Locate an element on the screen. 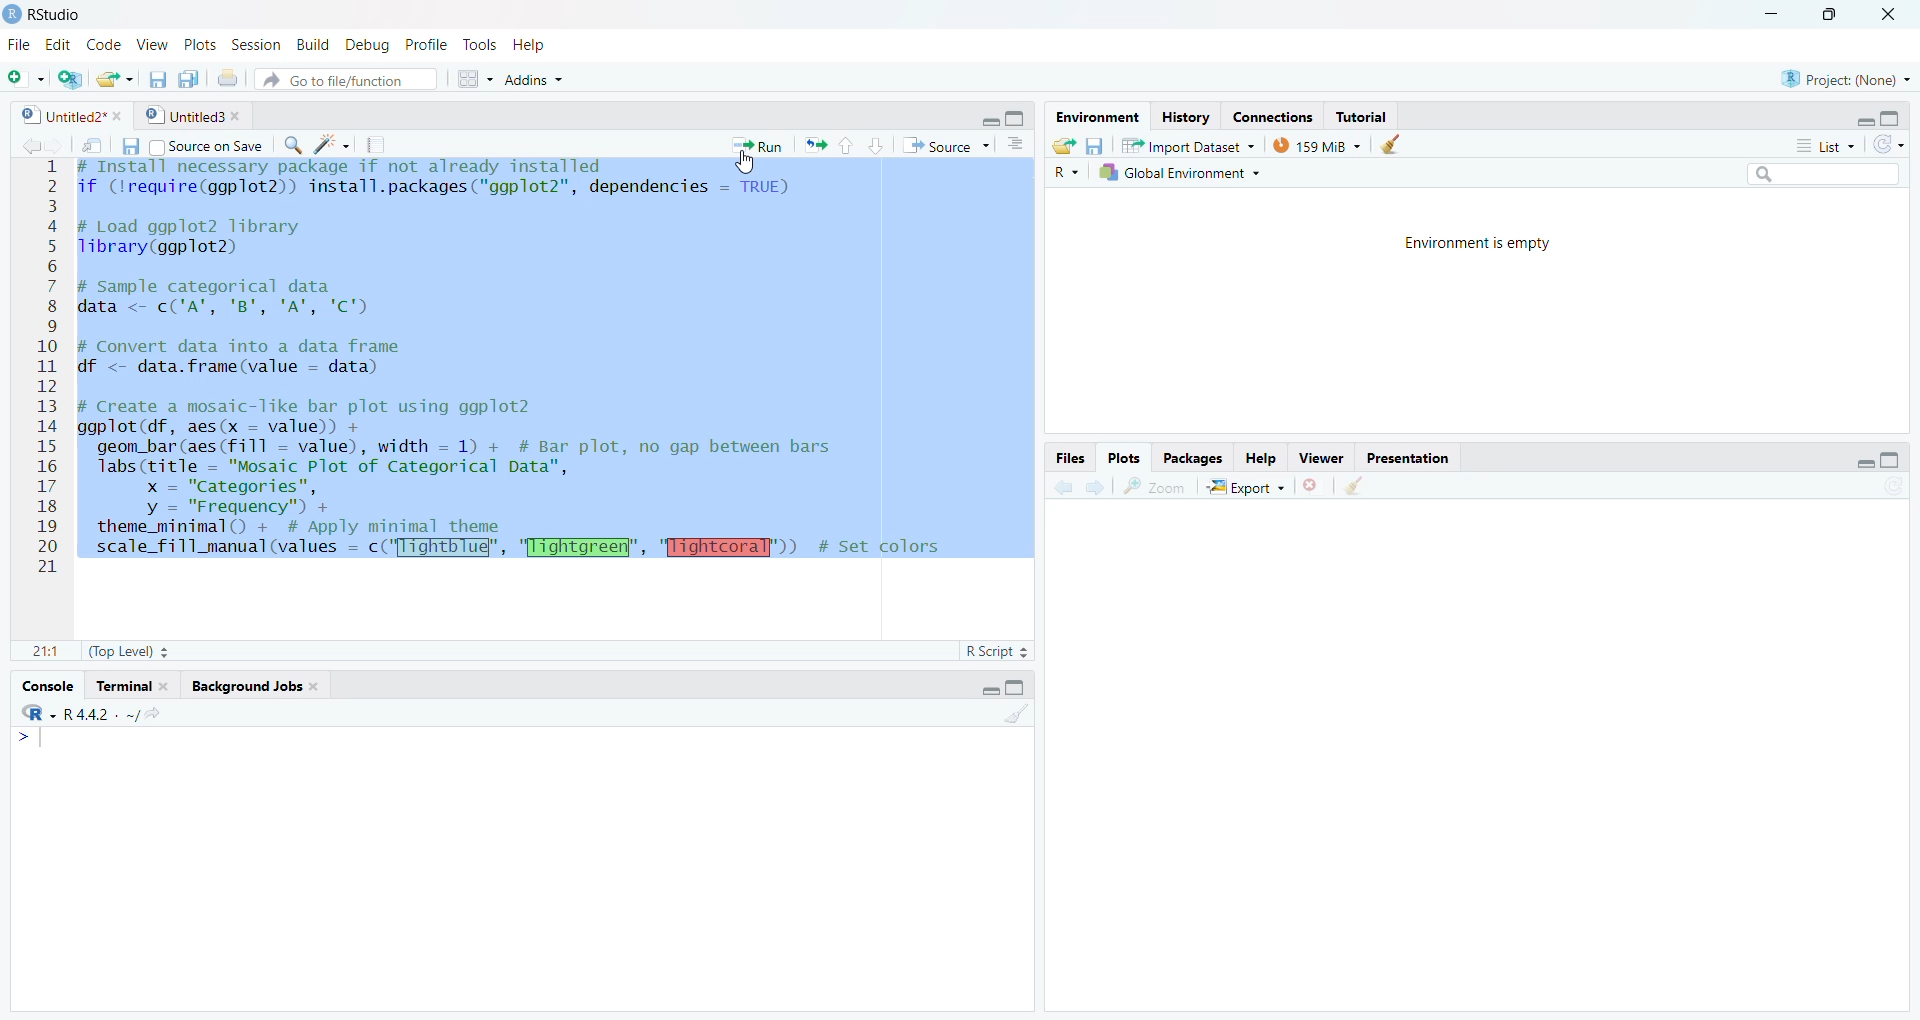 The height and width of the screenshot is (1020, 1920). List is located at coordinates (1822, 144).